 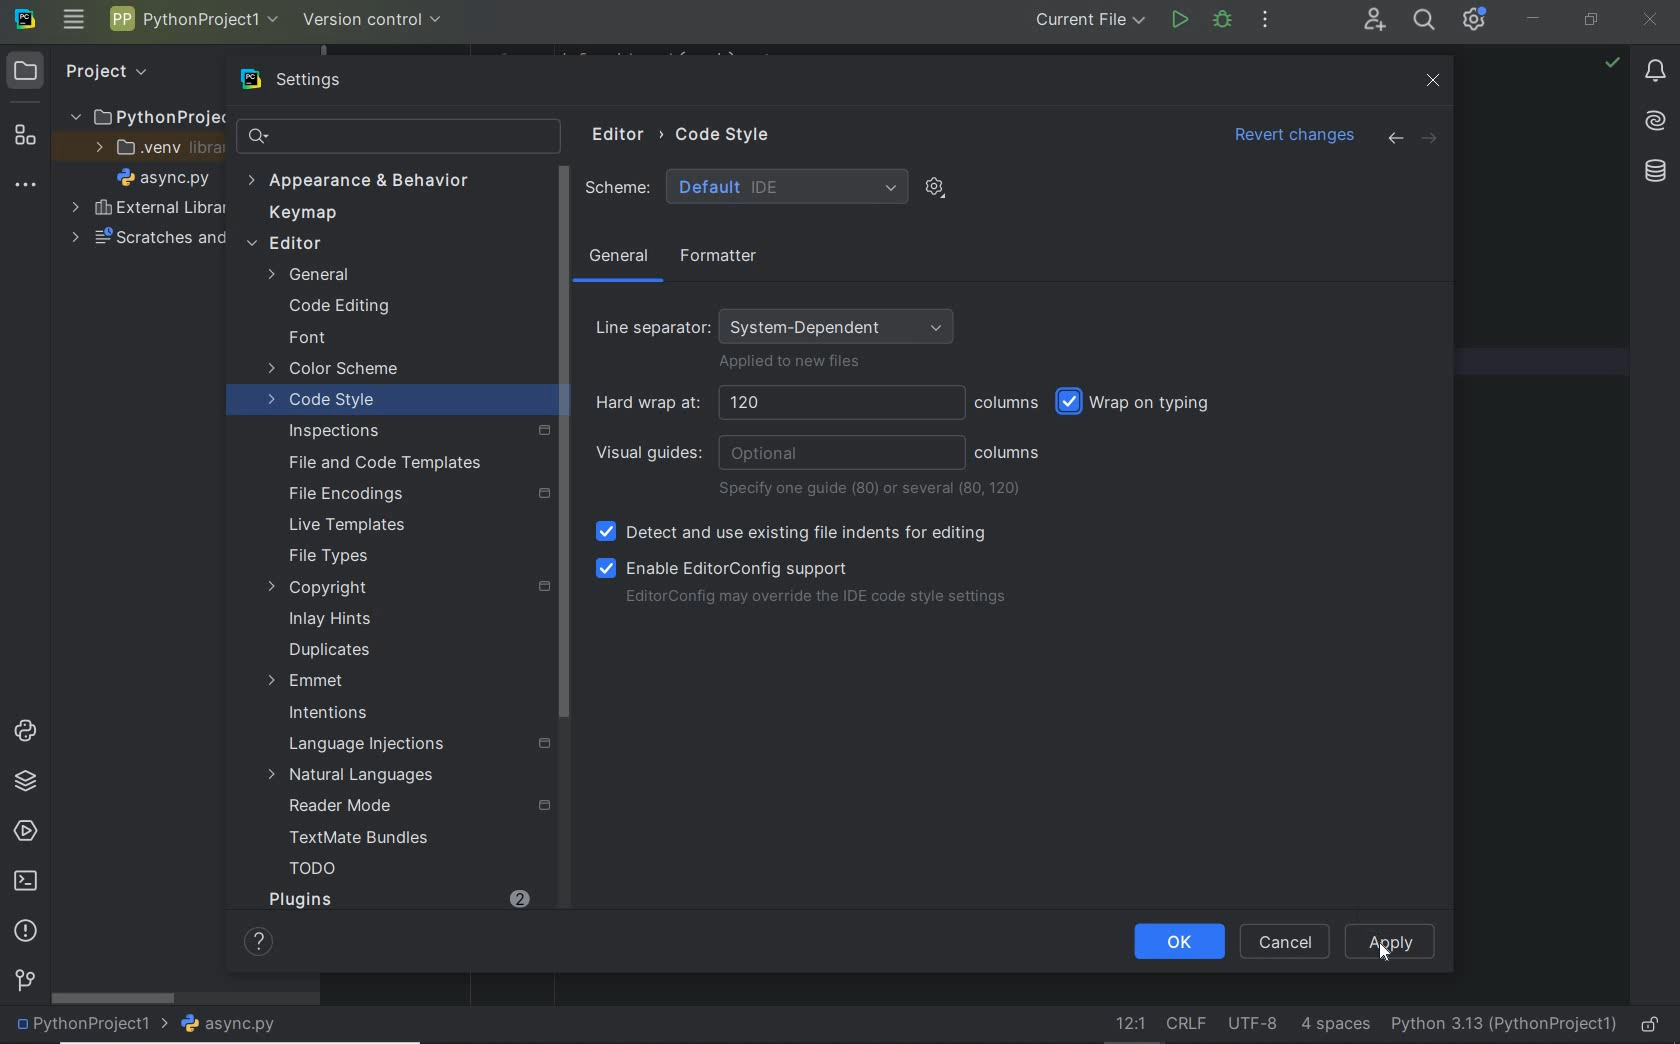 I want to click on notifications, so click(x=1657, y=74).